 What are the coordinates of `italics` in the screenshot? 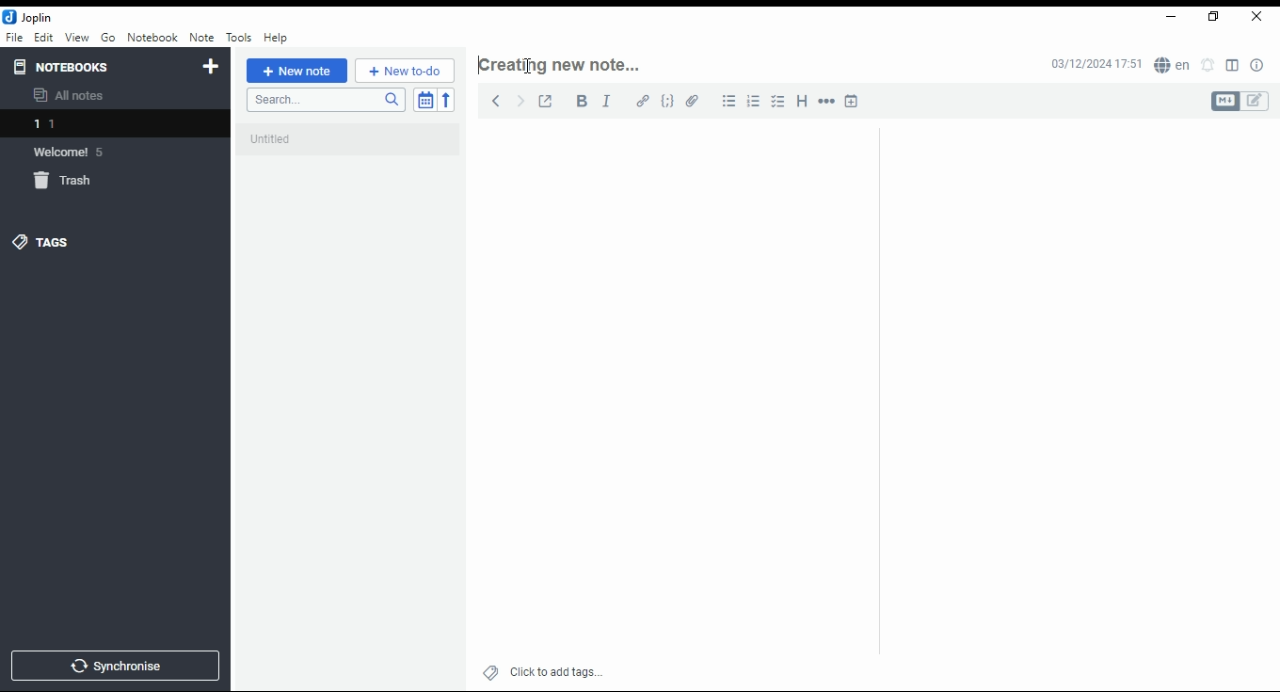 It's located at (607, 100).